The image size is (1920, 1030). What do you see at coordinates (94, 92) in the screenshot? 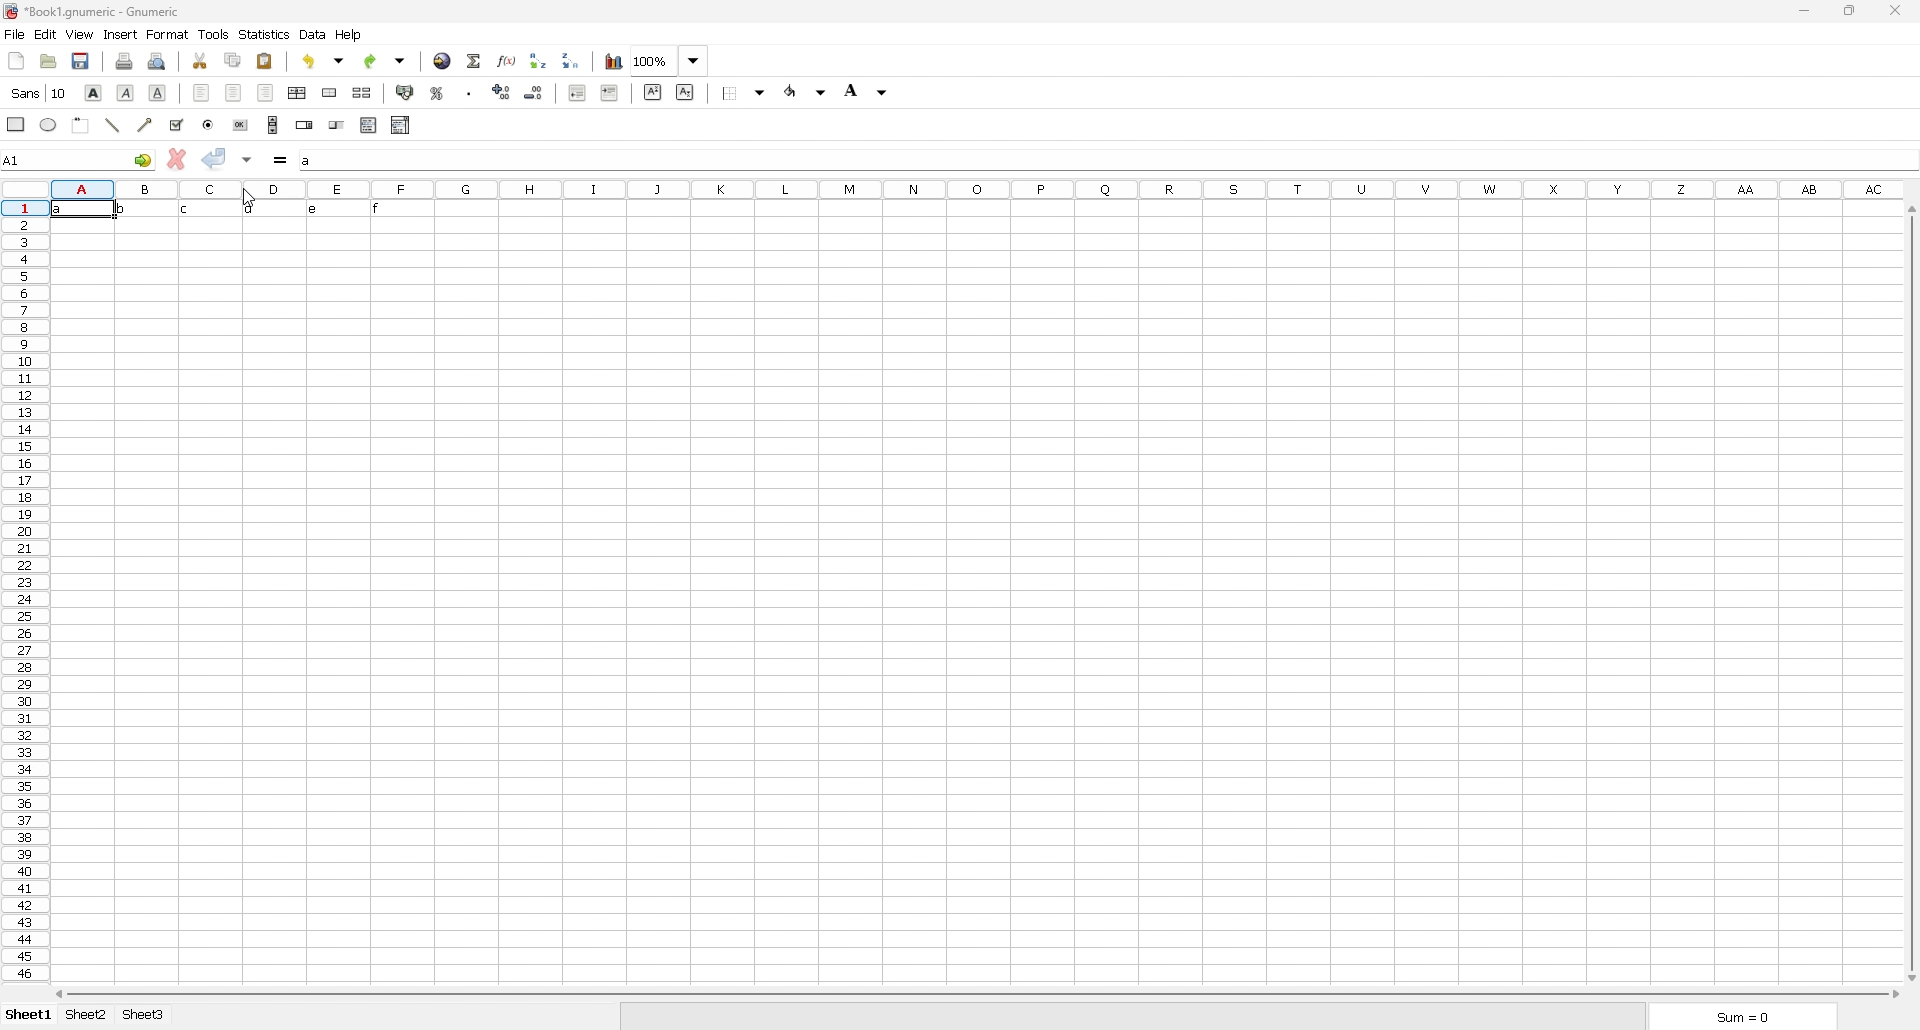
I see `bold` at bounding box center [94, 92].